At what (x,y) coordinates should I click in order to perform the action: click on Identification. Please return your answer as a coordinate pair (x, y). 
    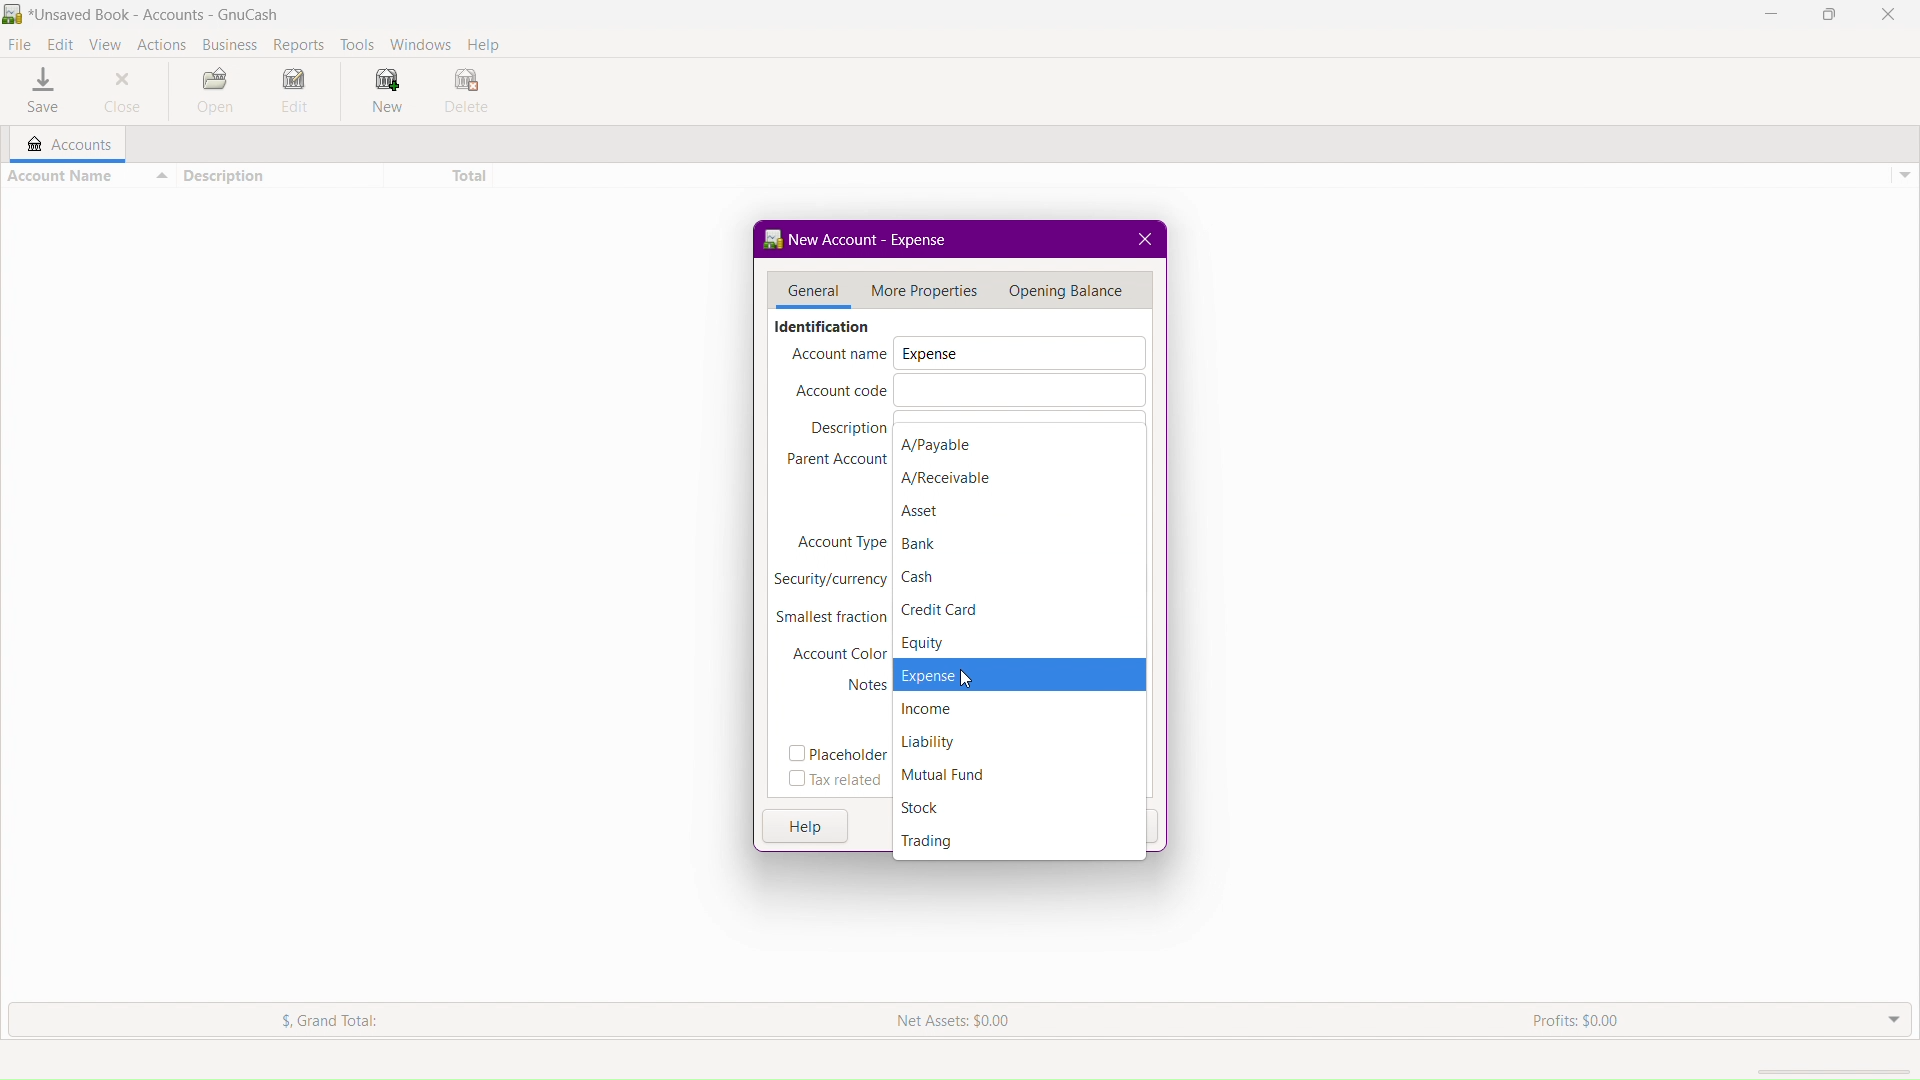
    Looking at the image, I should click on (820, 326).